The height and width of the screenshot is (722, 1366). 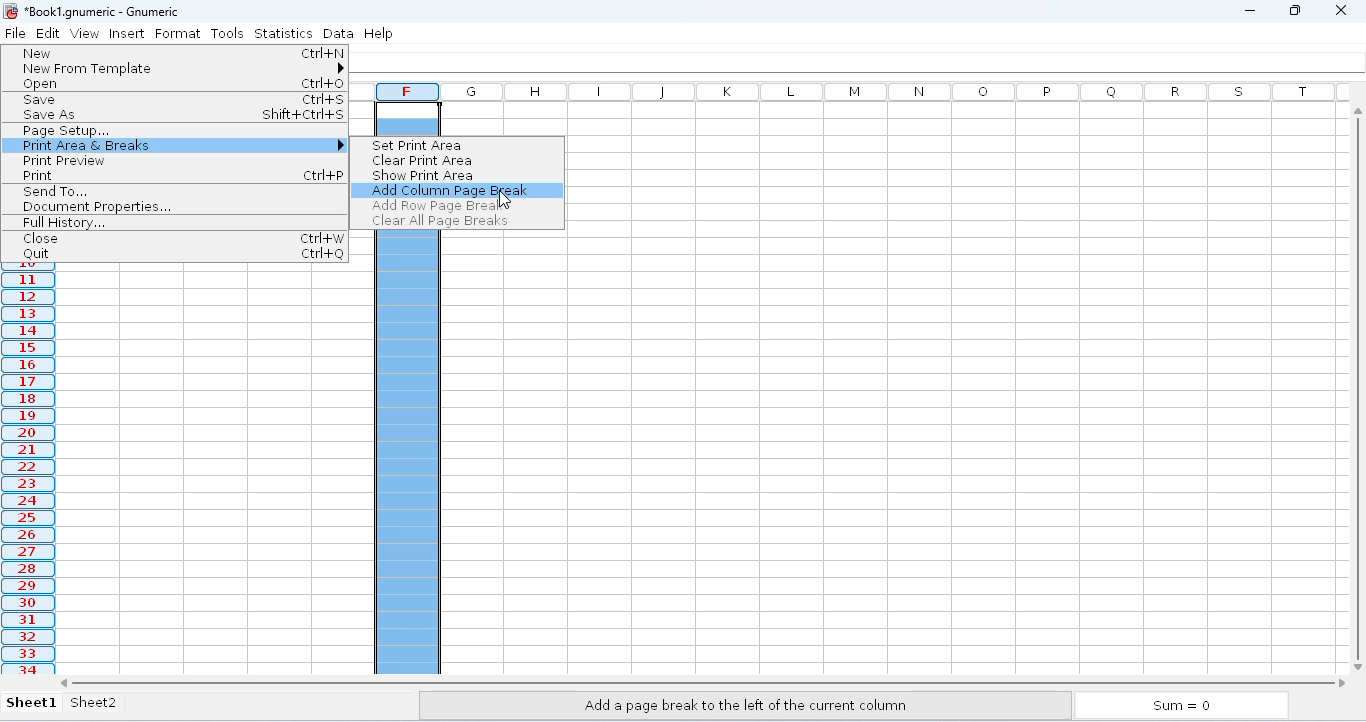 I want to click on shortcut for save, so click(x=323, y=100).